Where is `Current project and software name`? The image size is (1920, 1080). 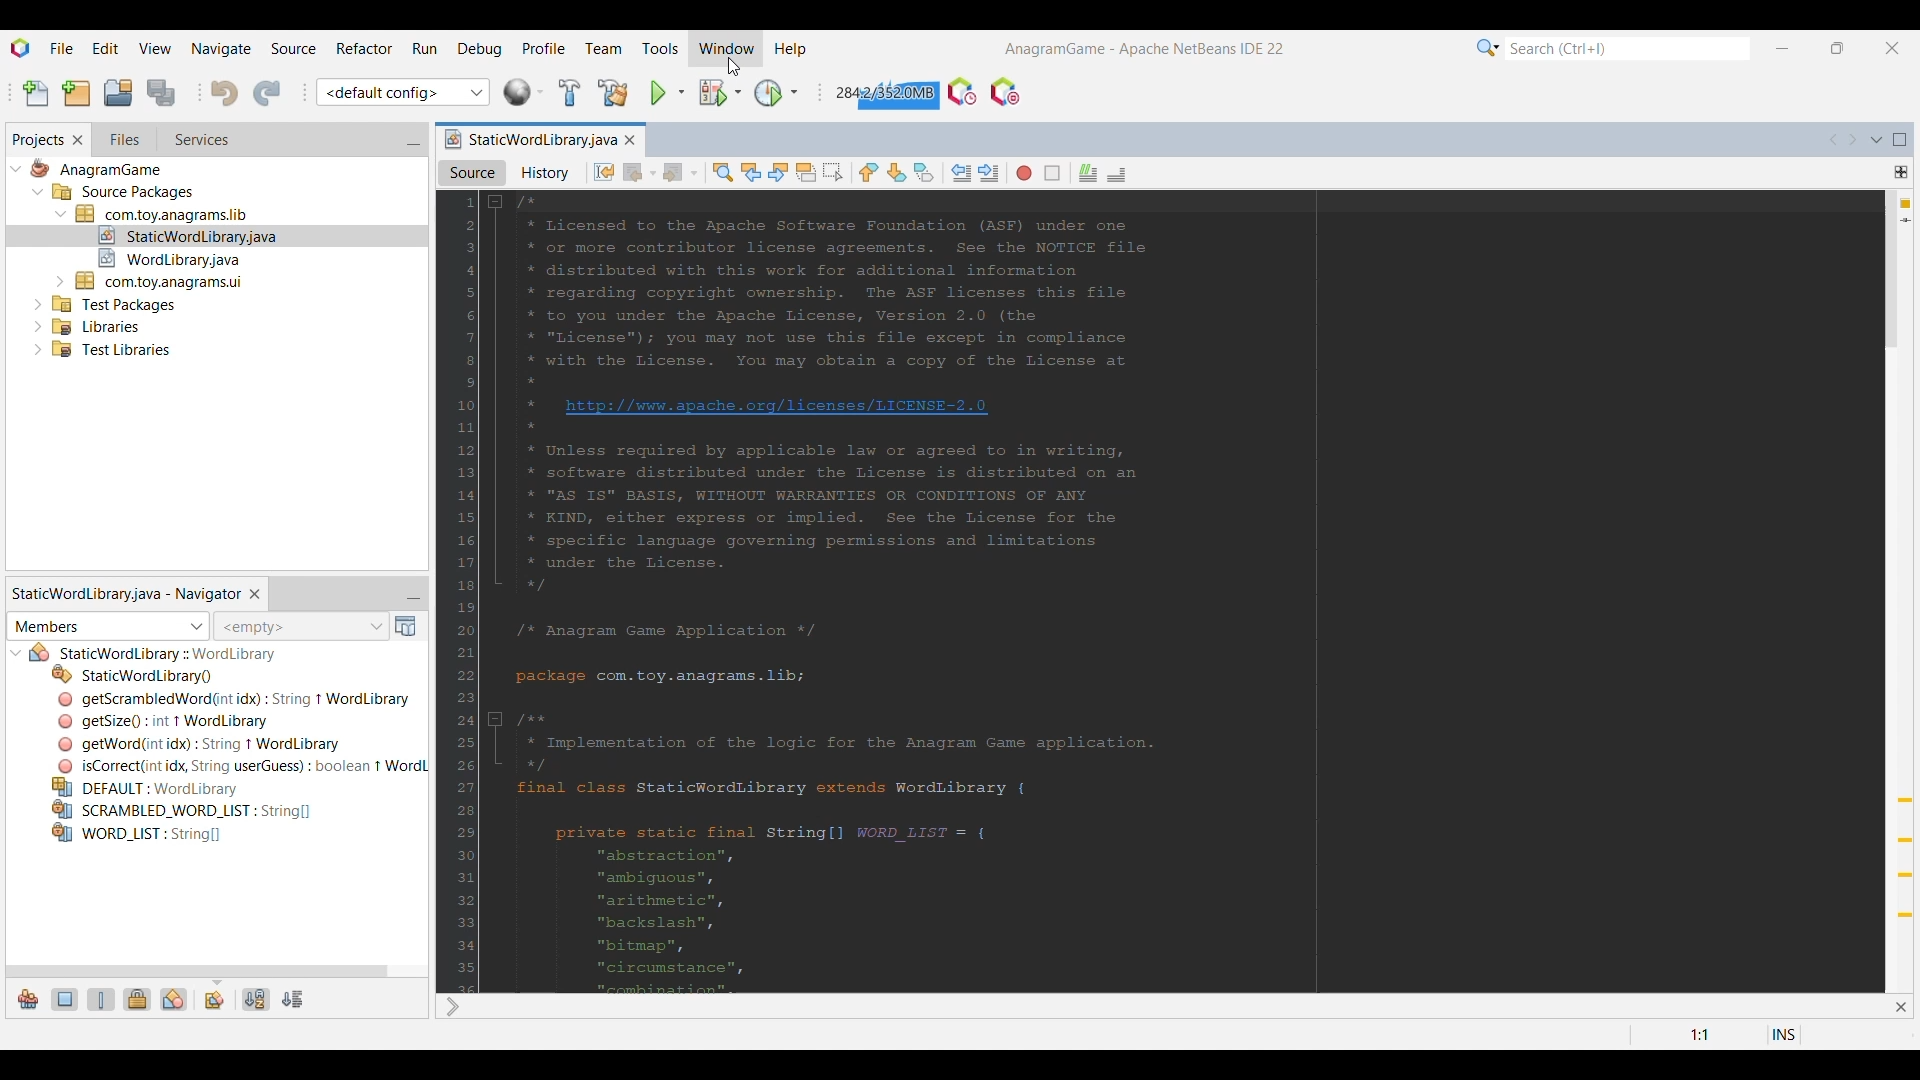 Current project and software name is located at coordinates (1145, 49).